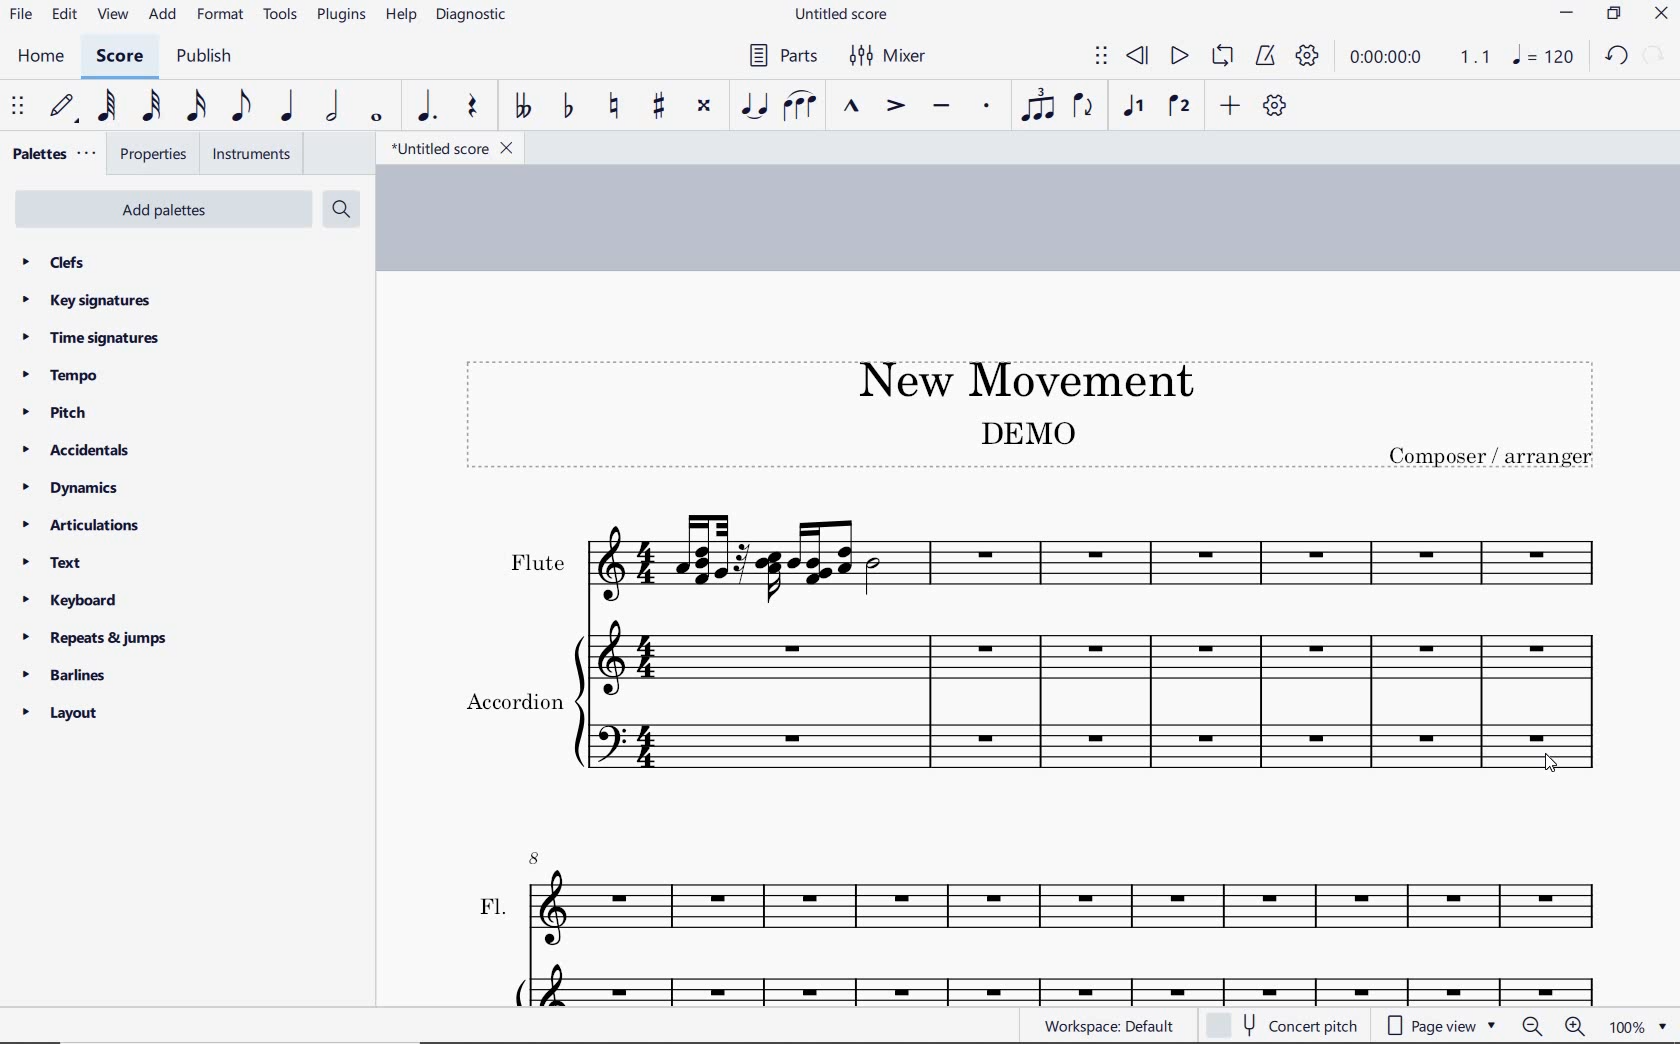 Image resolution: width=1680 pixels, height=1044 pixels. What do you see at coordinates (1099, 555) in the screenshot?
I see `Instrument: Flute` at bounding box center [1099, 555].